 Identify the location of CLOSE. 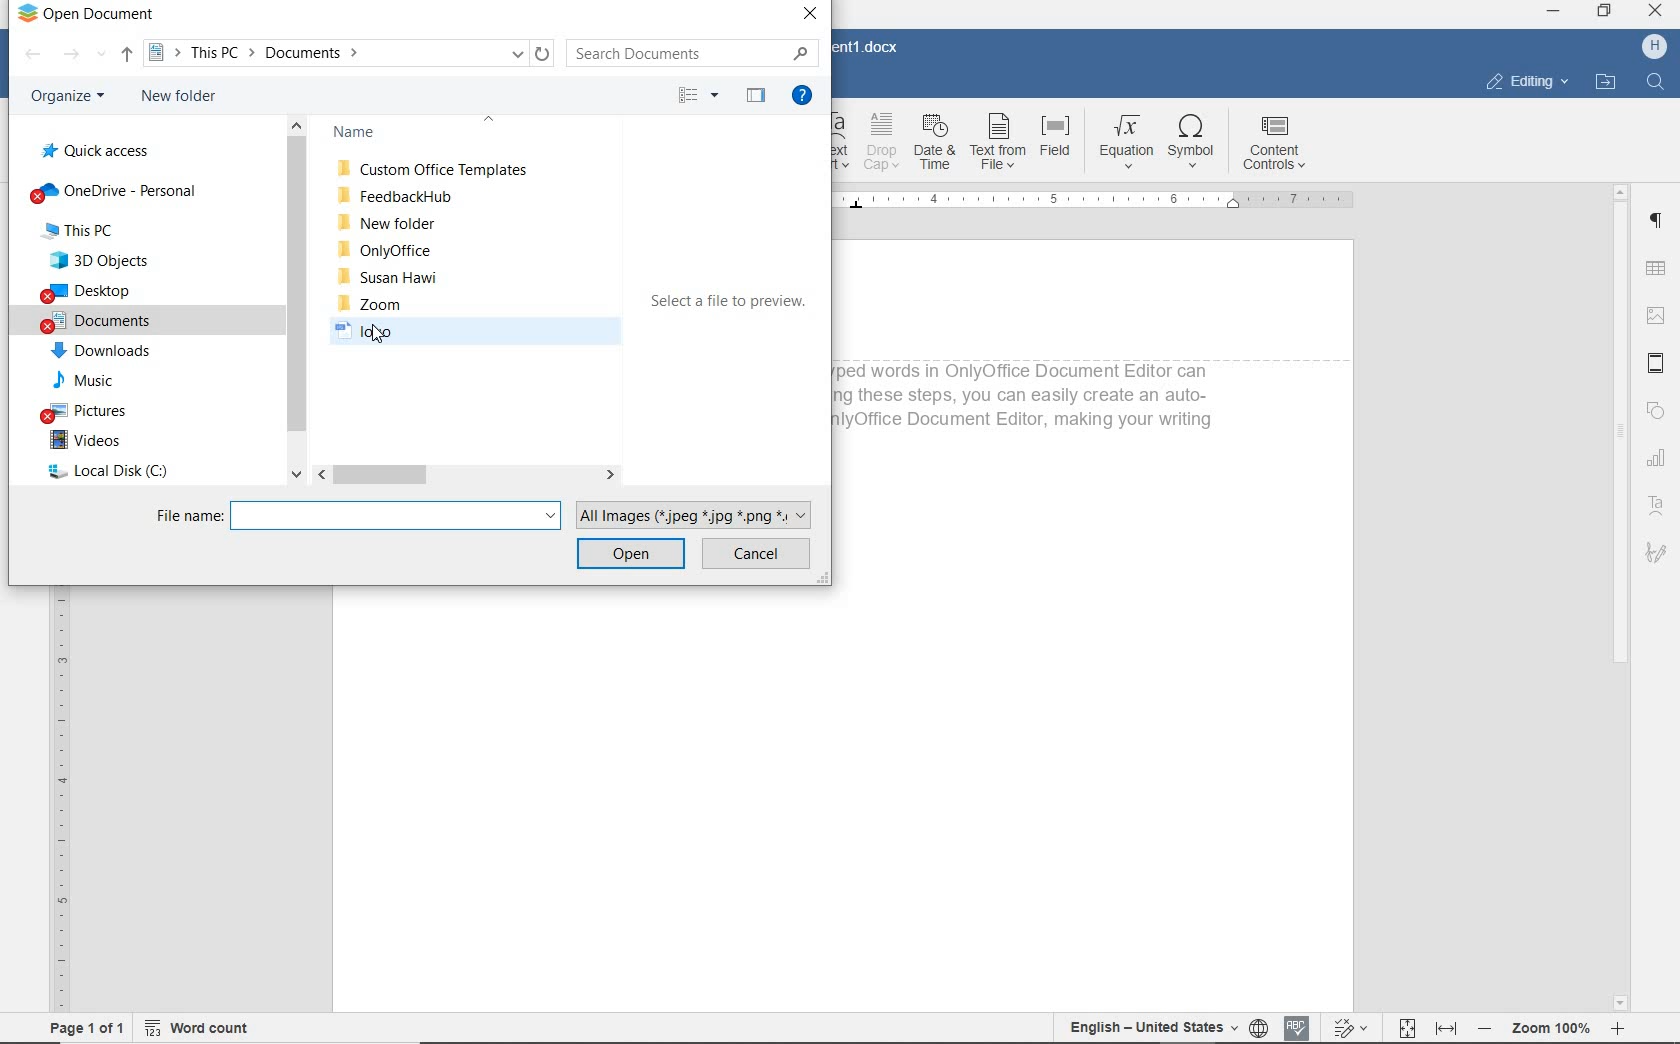
(811, 15).